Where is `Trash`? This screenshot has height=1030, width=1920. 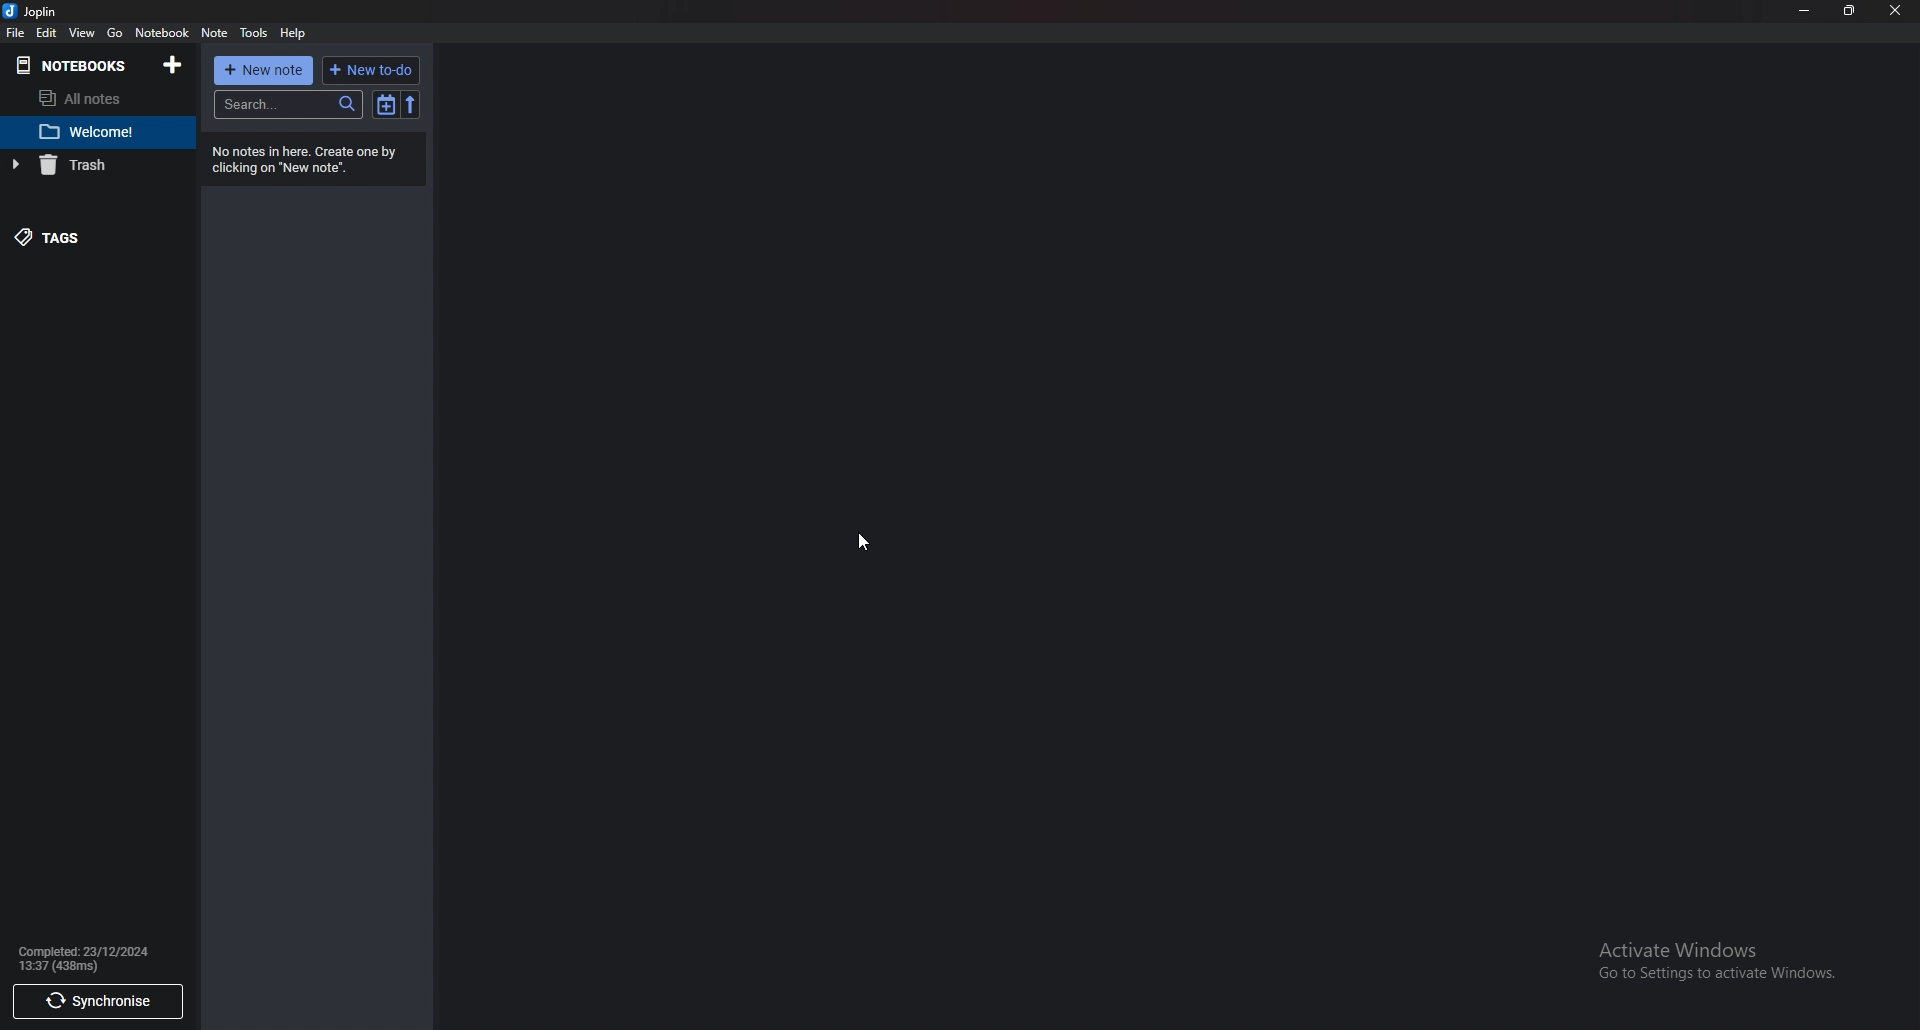
Trash is located at coordinates (83, 166).